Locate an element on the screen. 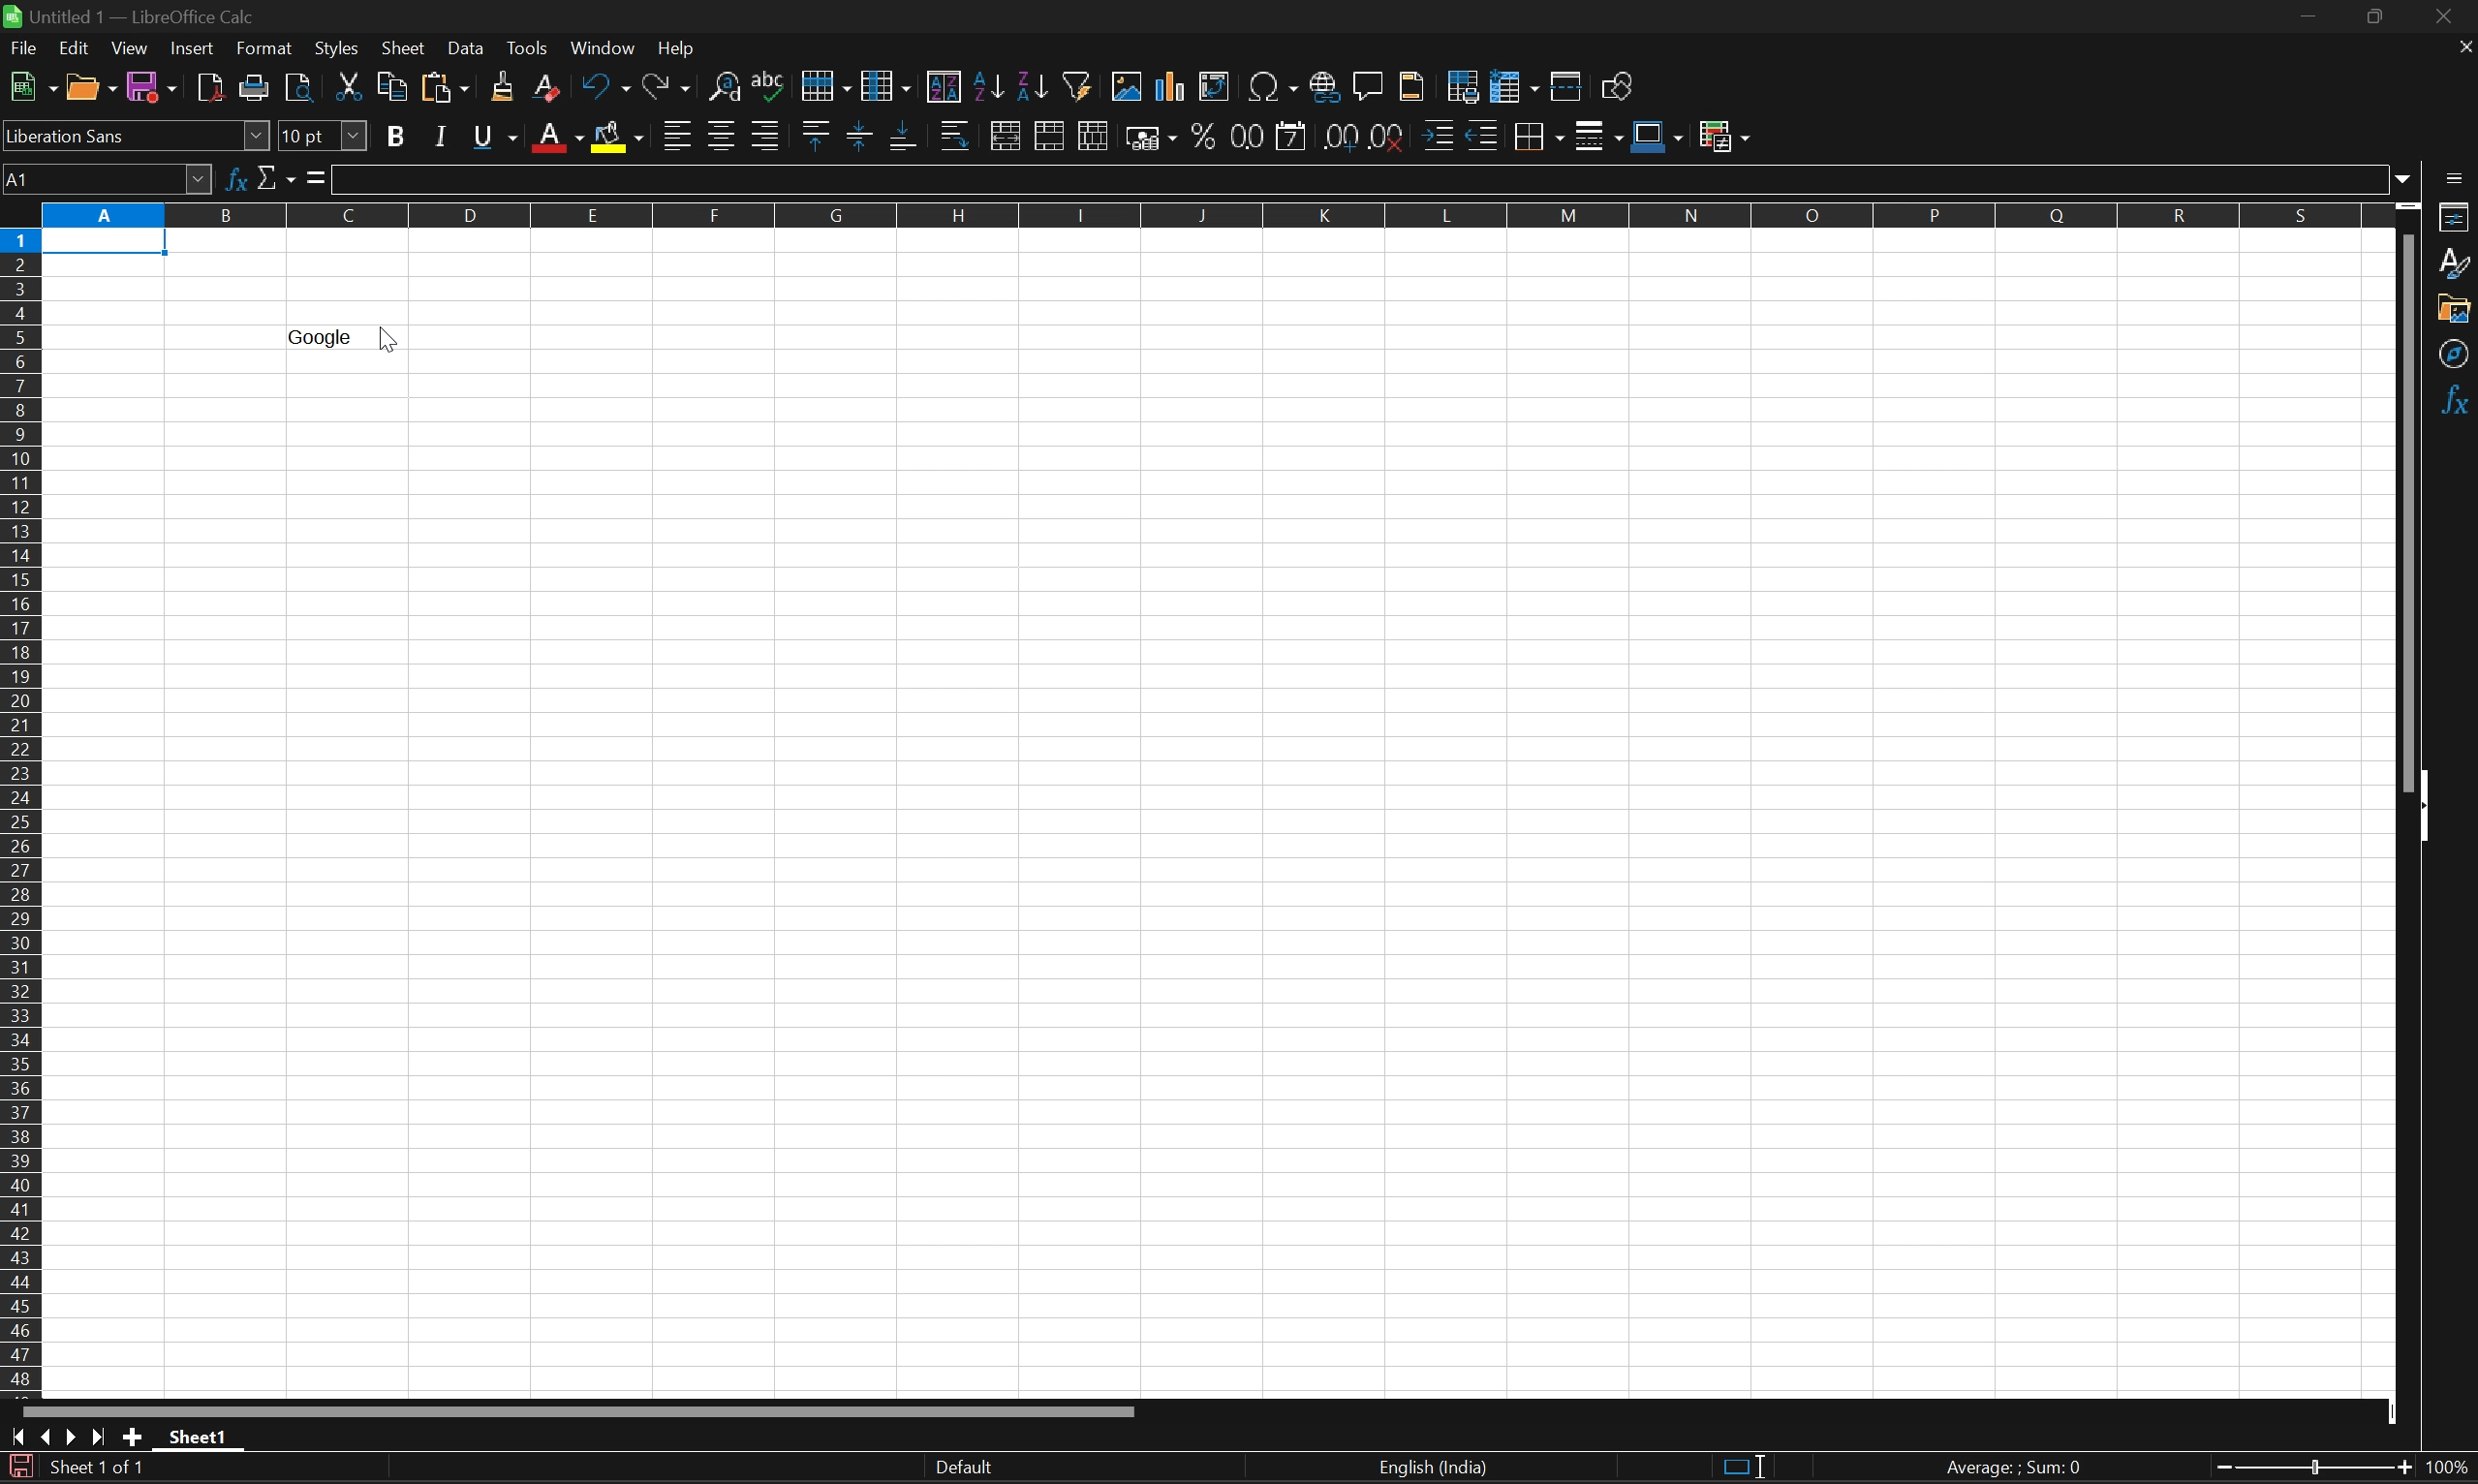 The height and width of the screenshot is (1484, 2478). Select function is located at coordinates (276, 177).